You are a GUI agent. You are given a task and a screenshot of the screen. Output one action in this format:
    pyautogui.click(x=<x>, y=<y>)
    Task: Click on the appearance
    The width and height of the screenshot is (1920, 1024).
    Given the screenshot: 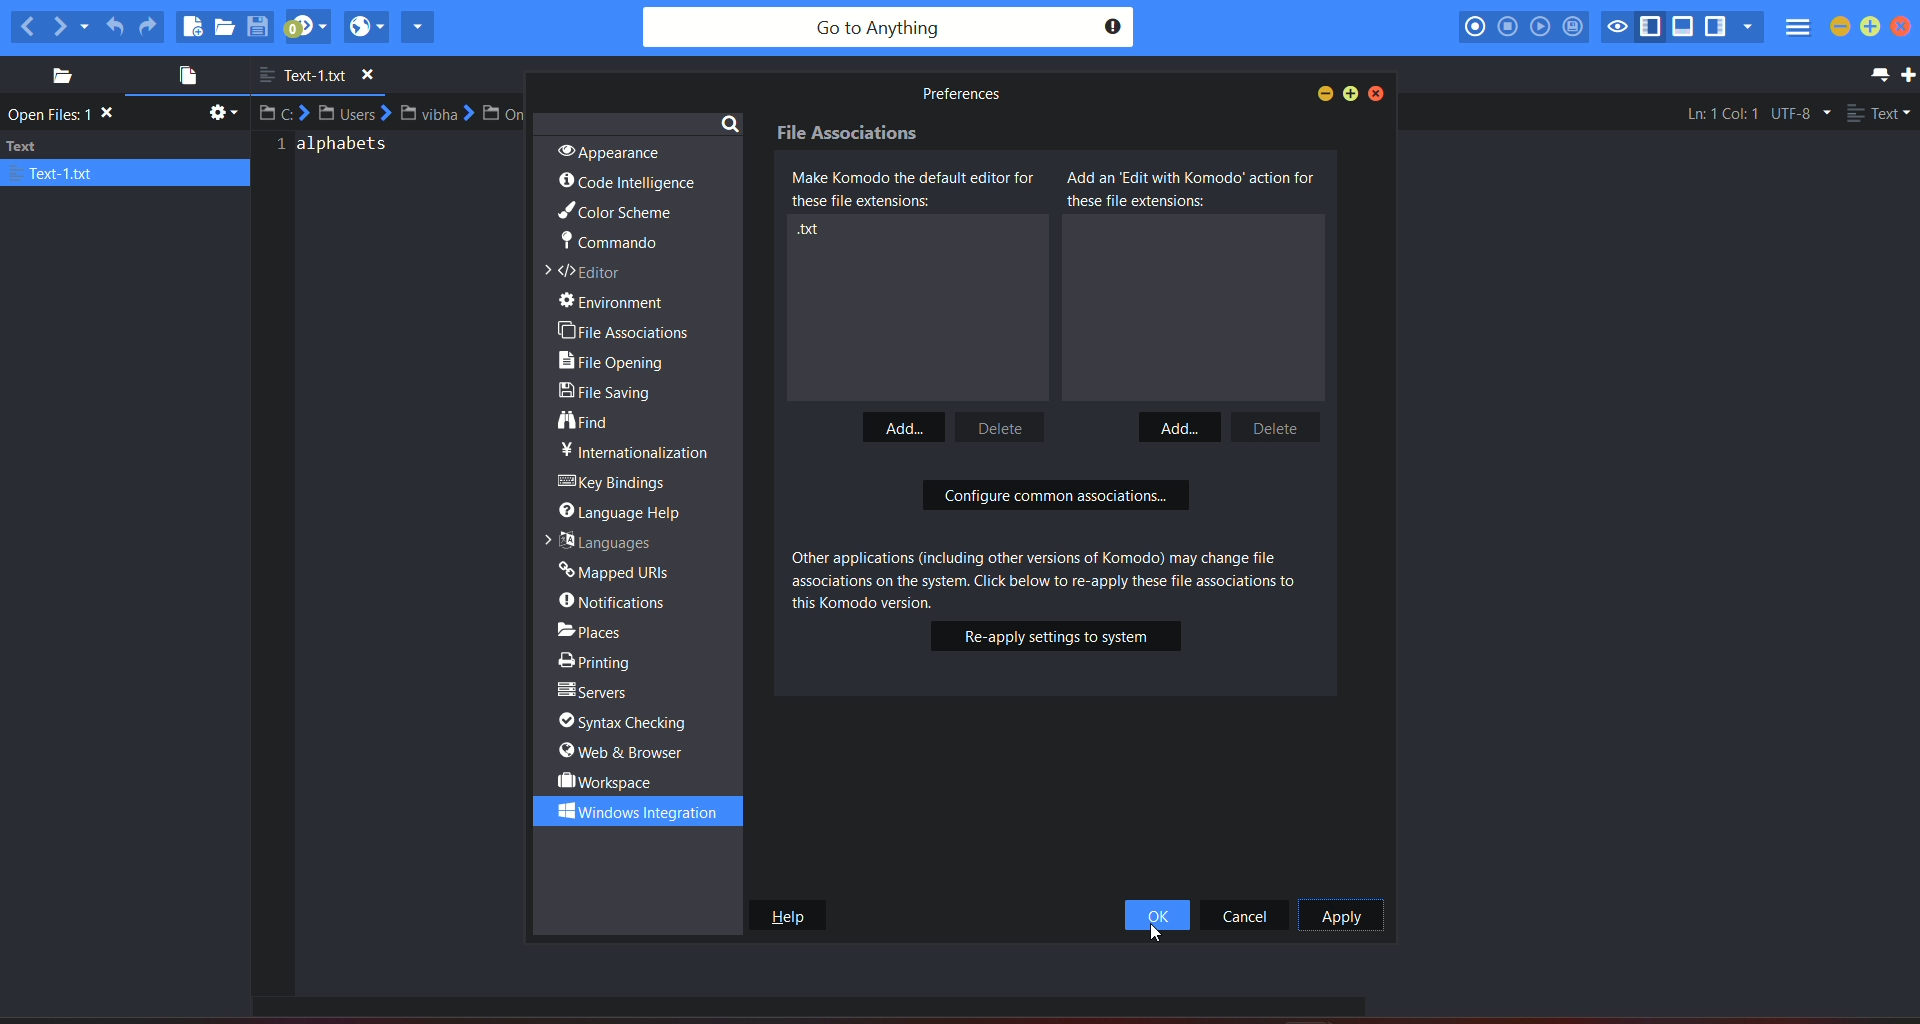 What is the action you would take?
    pyautogui.click(x=605, y=150)
    